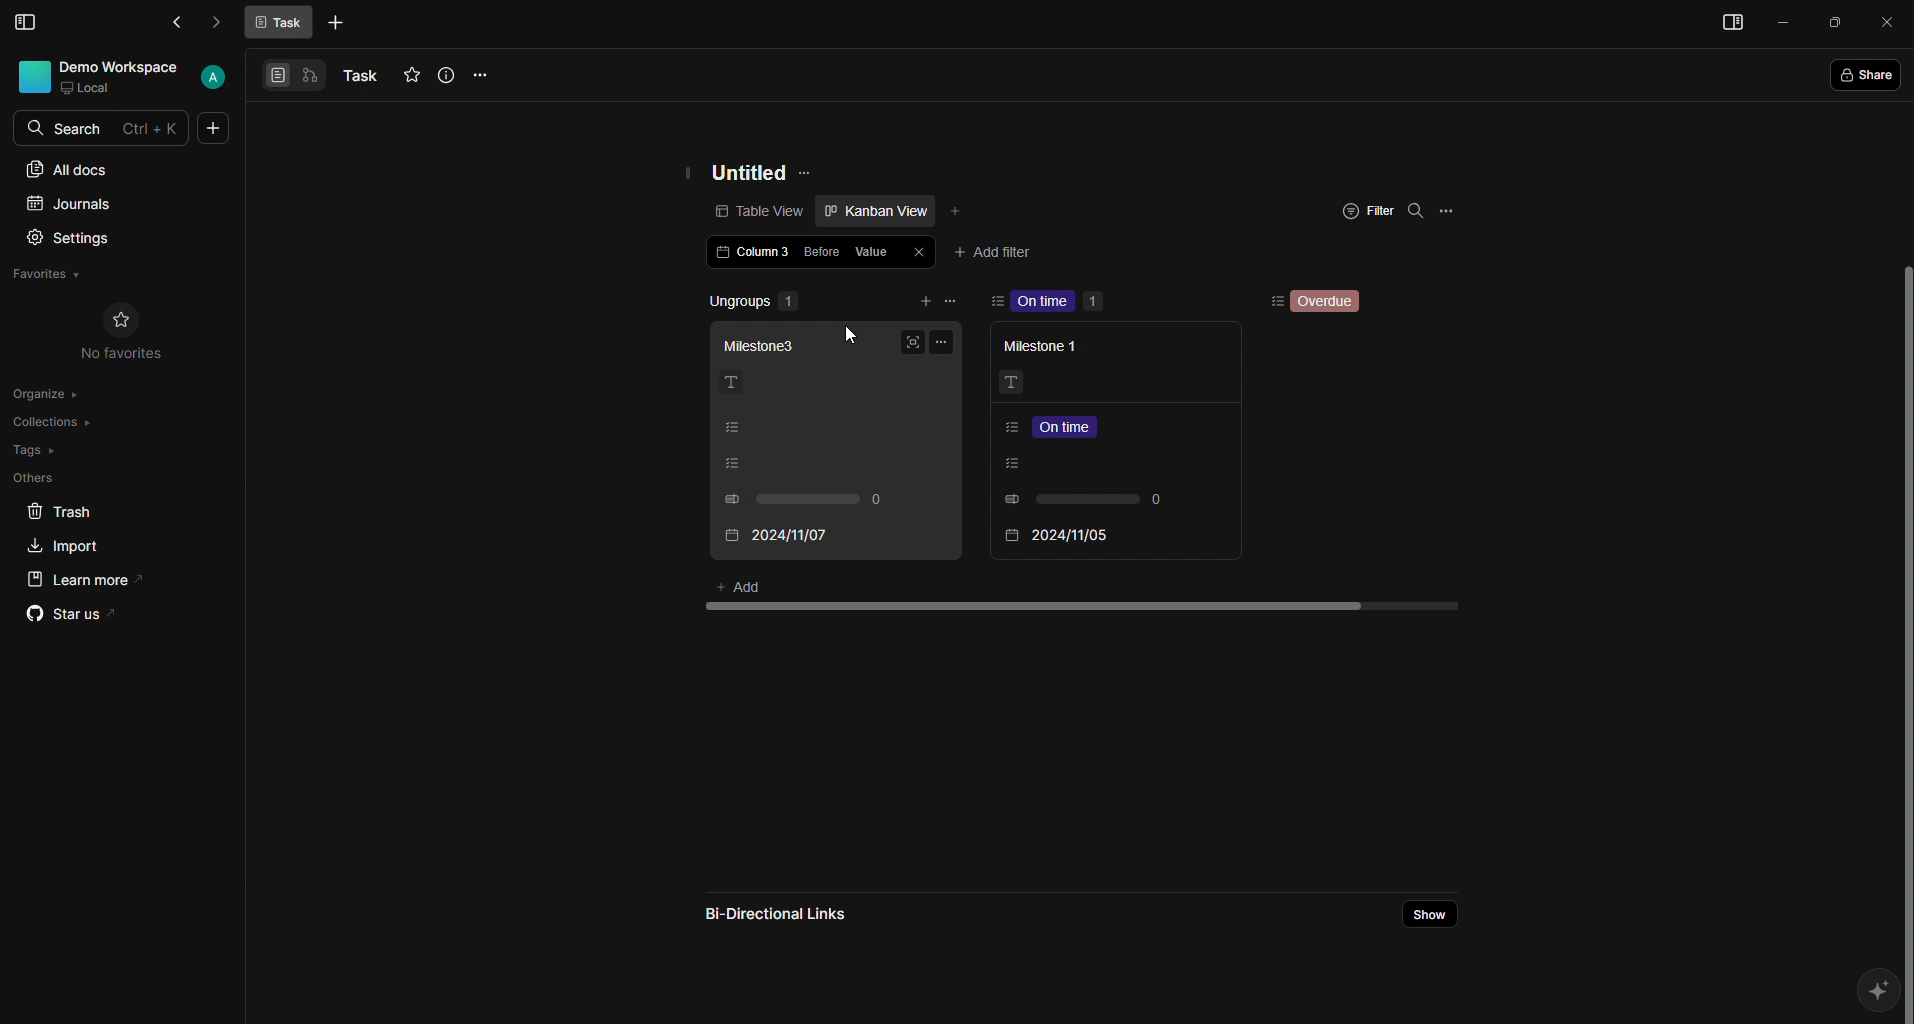 The height and width of the screenshot is (1024, 1914). Describe the element at coordinates (917, 250) in the screenshot. I see `Close` at that location.